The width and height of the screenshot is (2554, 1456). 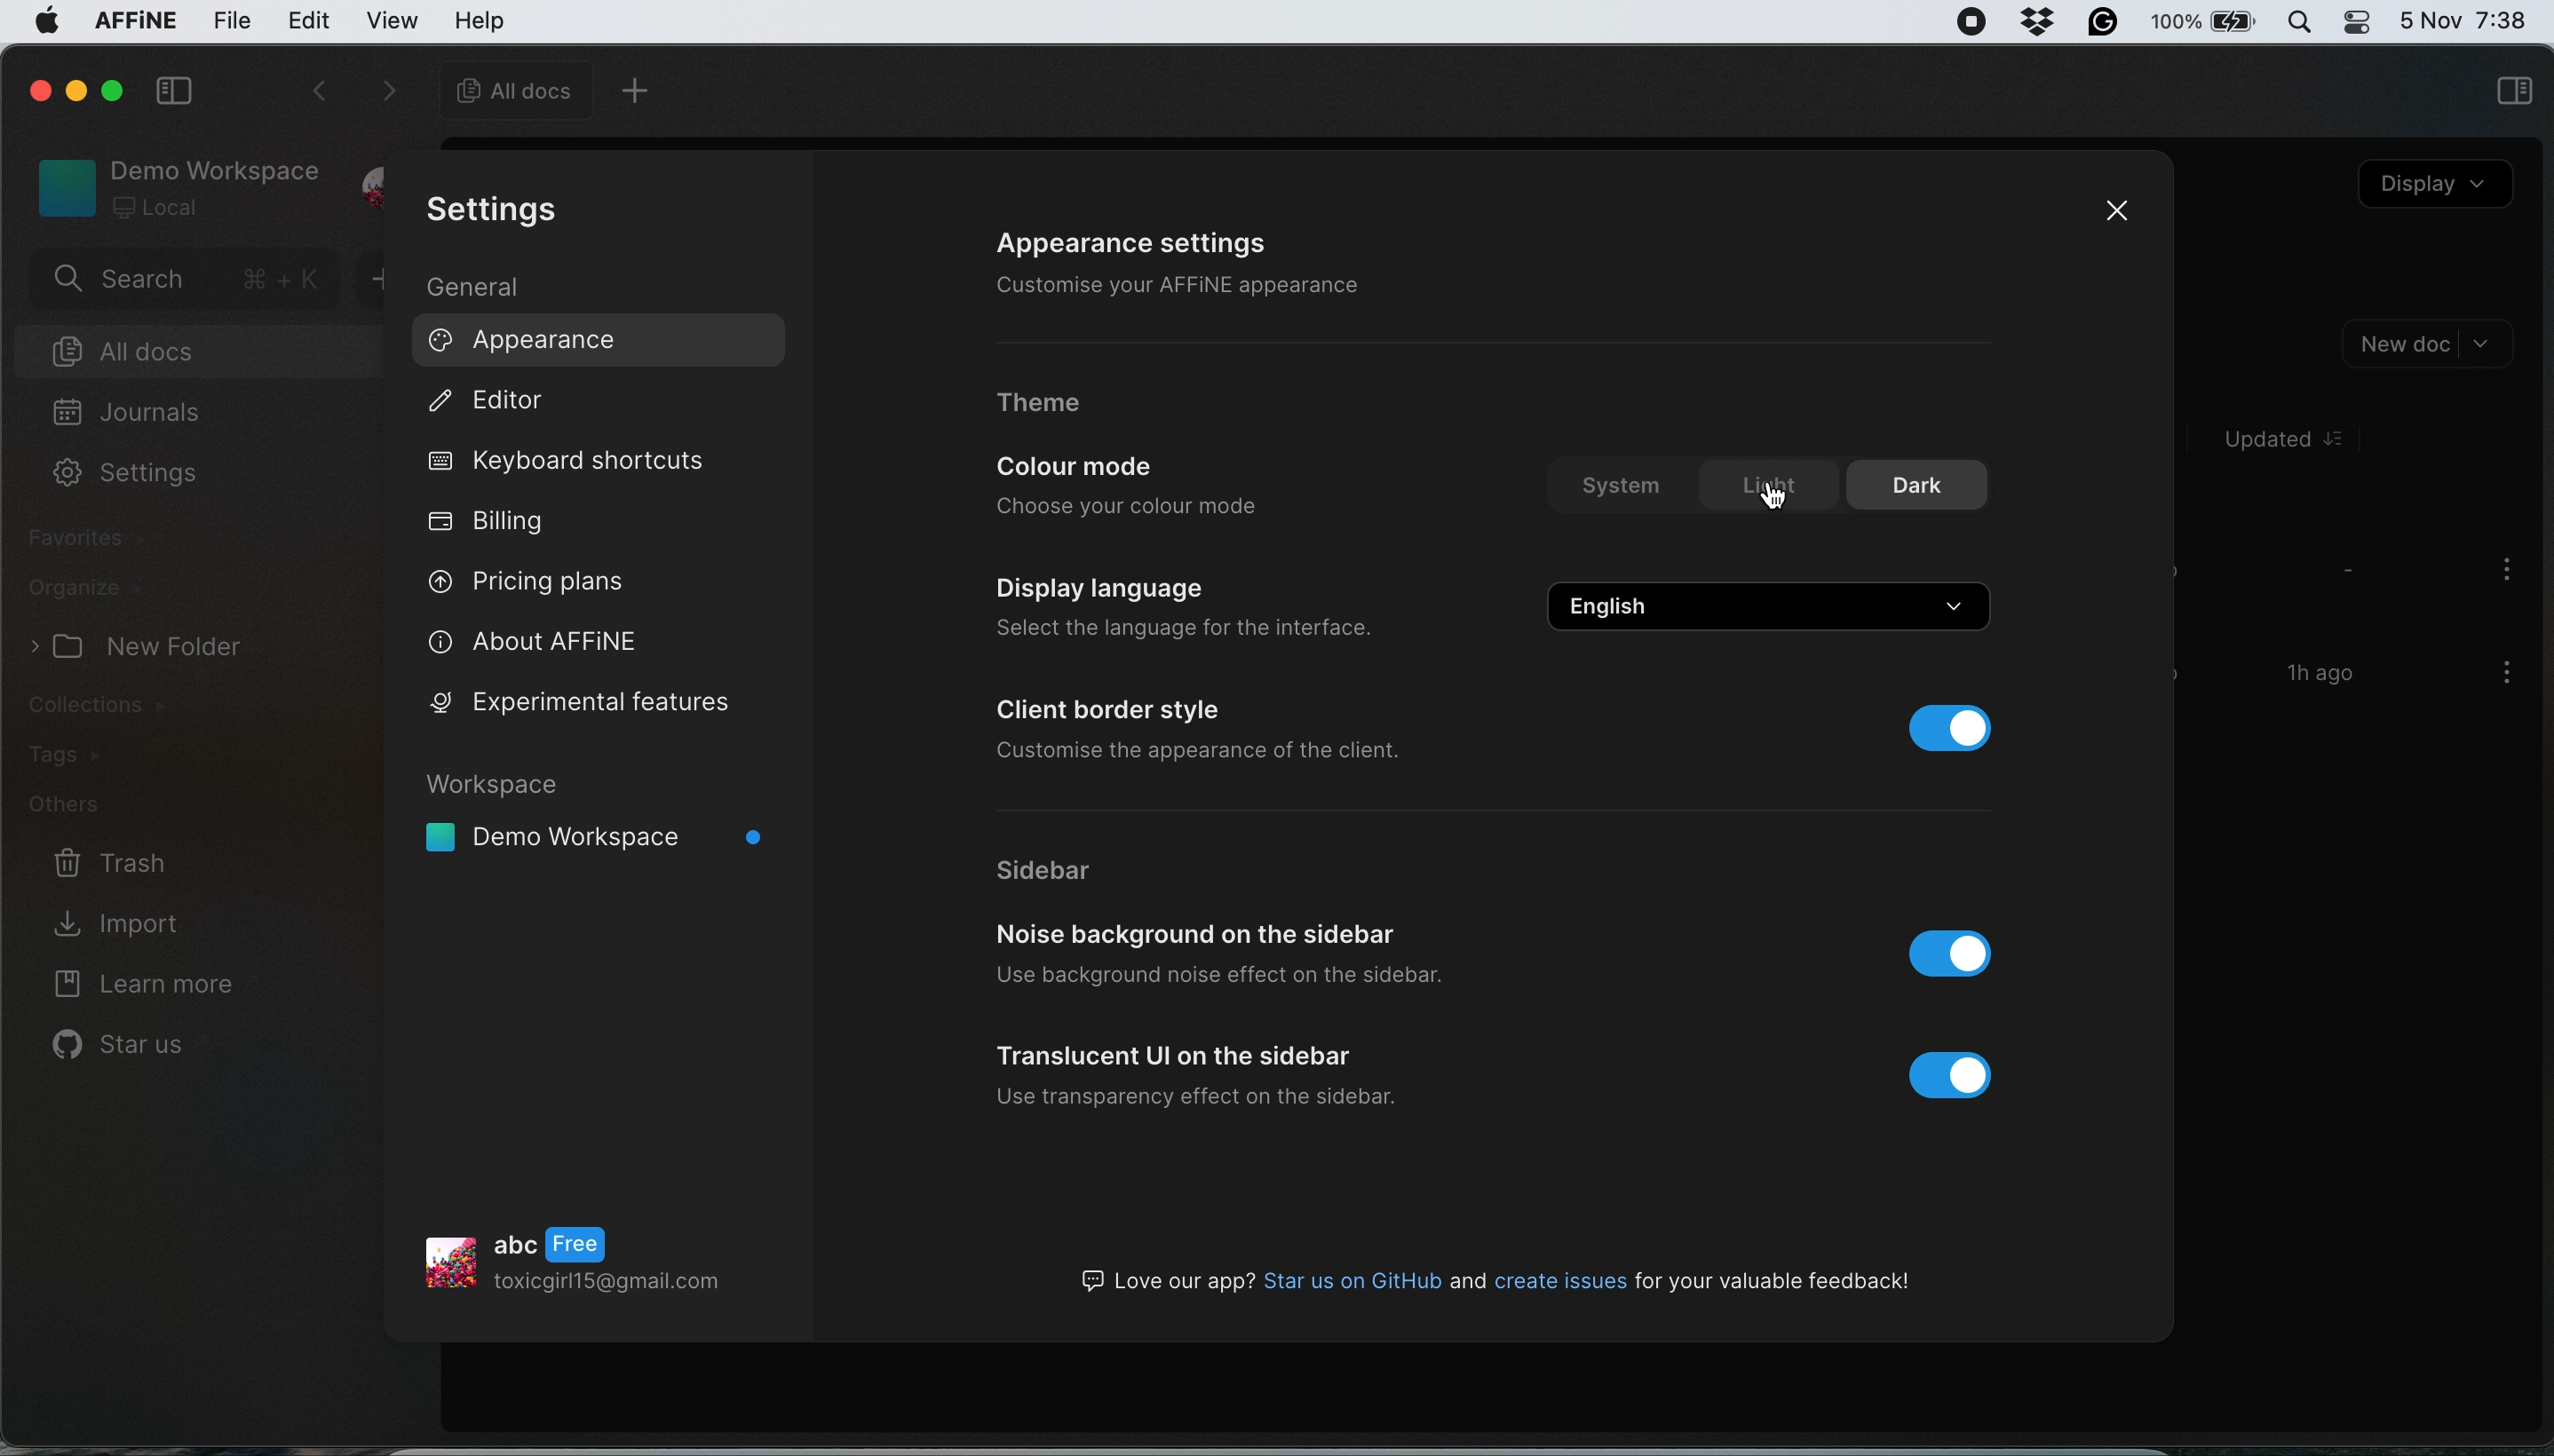 What do you see at coordinates (2436, 188) in the screenshot?
I see `display` at bounding box center [2436, 188].